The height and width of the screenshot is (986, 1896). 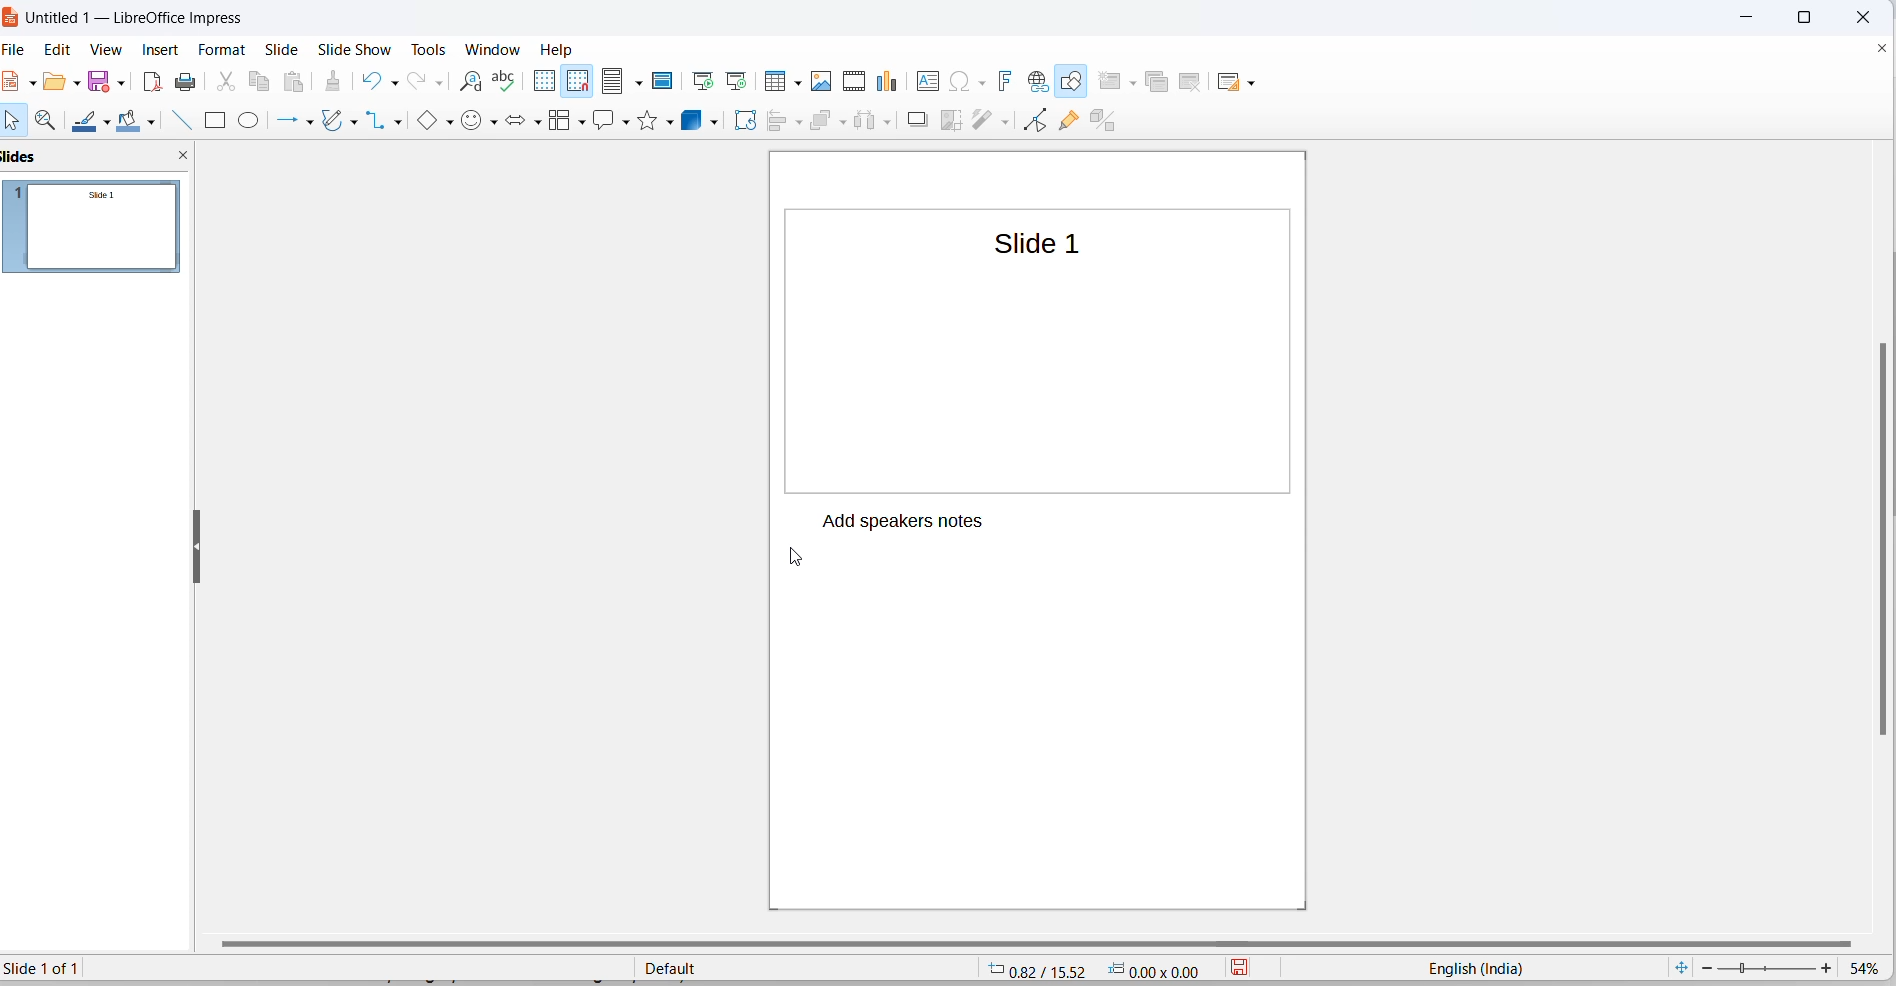 I want to click on undo options, so click(x=394, y=82).